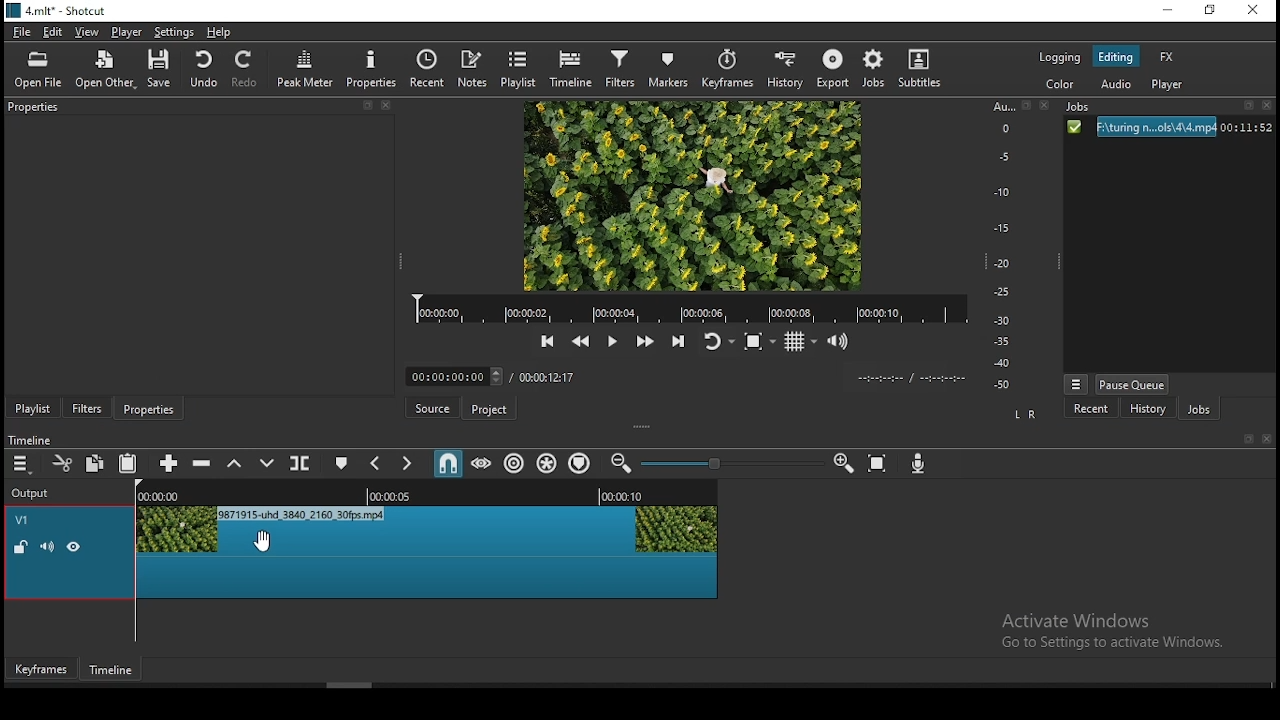 This screenshot has height=720, width=1280. Describe the element at coordinates (489, 409) in the screenshot. I see `project` at that location.